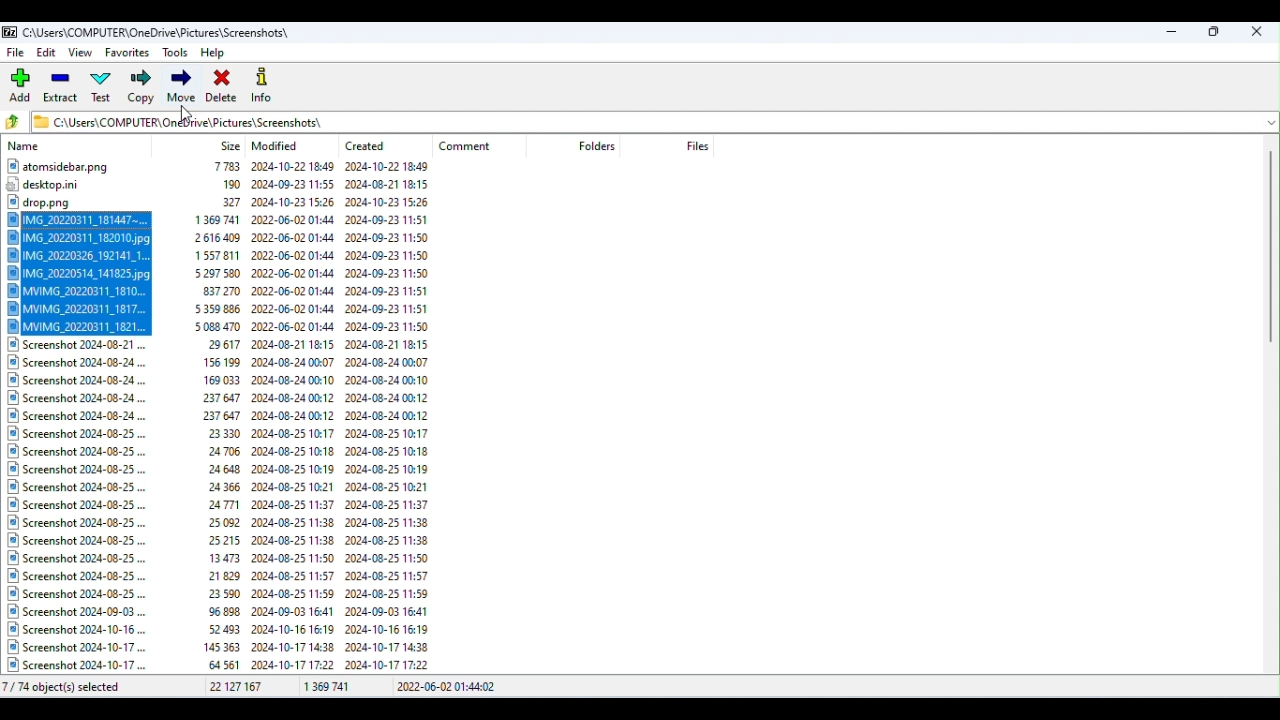  What do you see at coordinates (1214, 31) in the screenshot?
I see `Maximize` at bounding box center [1214, 31].